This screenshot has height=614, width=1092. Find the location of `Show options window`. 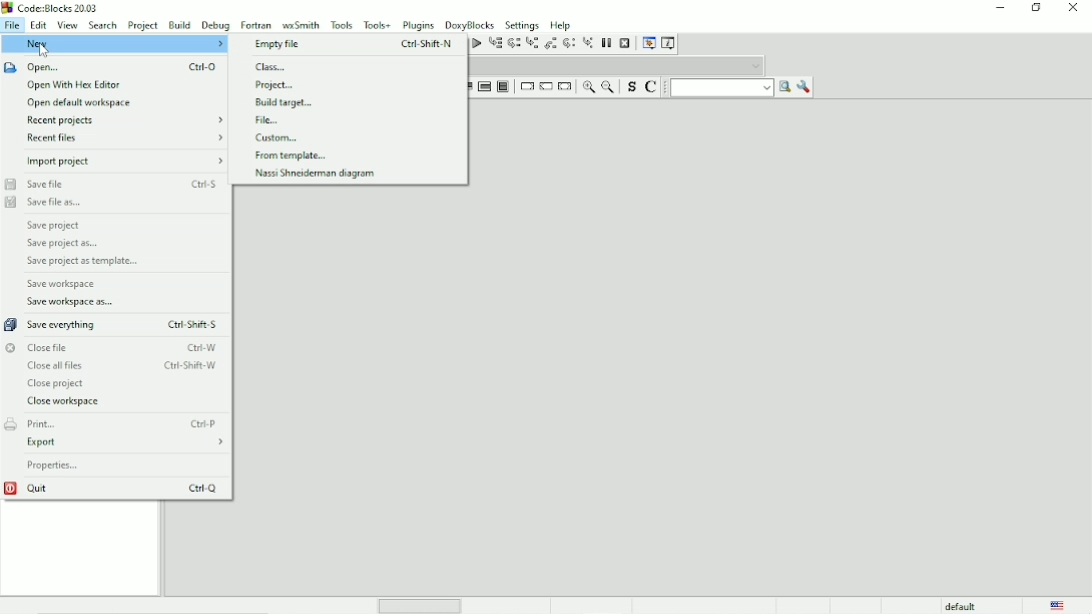

Show options window is located at coordinates (804, 87).